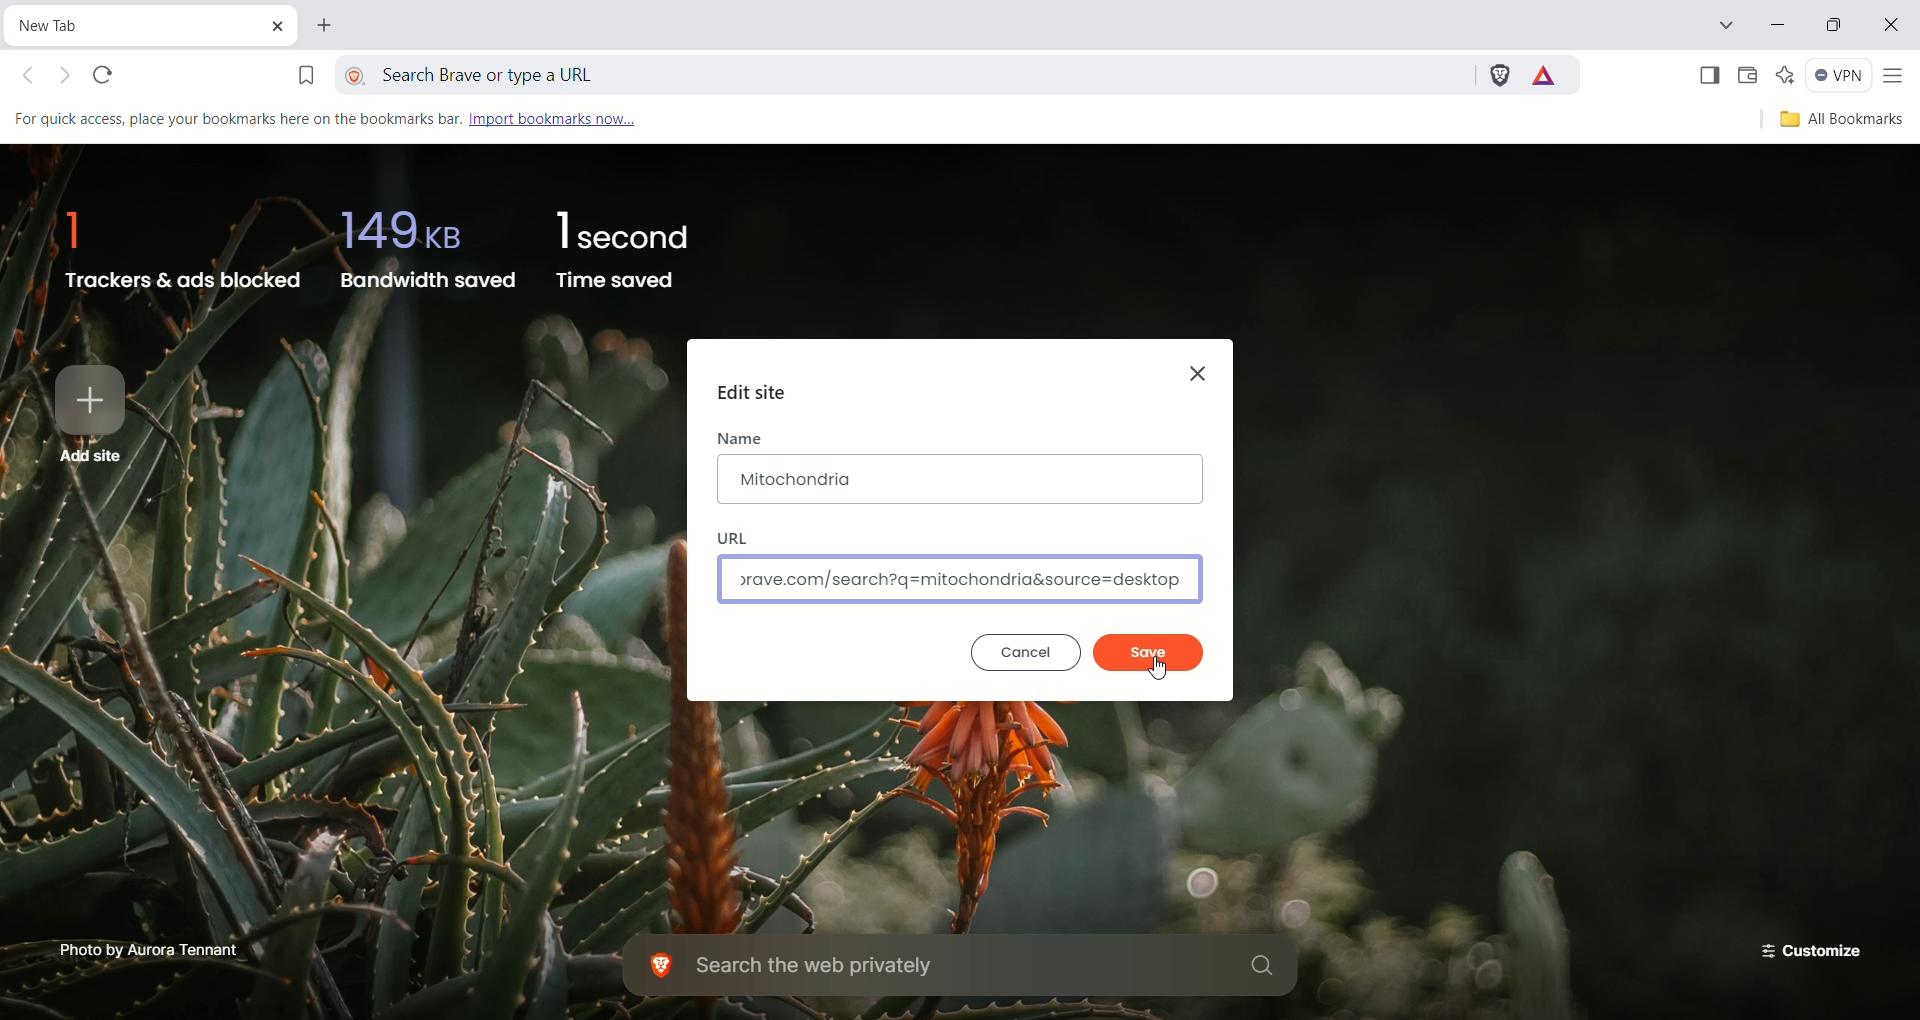 The image size is (1920, 1020). I want to click on current tab, so click(135, 23).